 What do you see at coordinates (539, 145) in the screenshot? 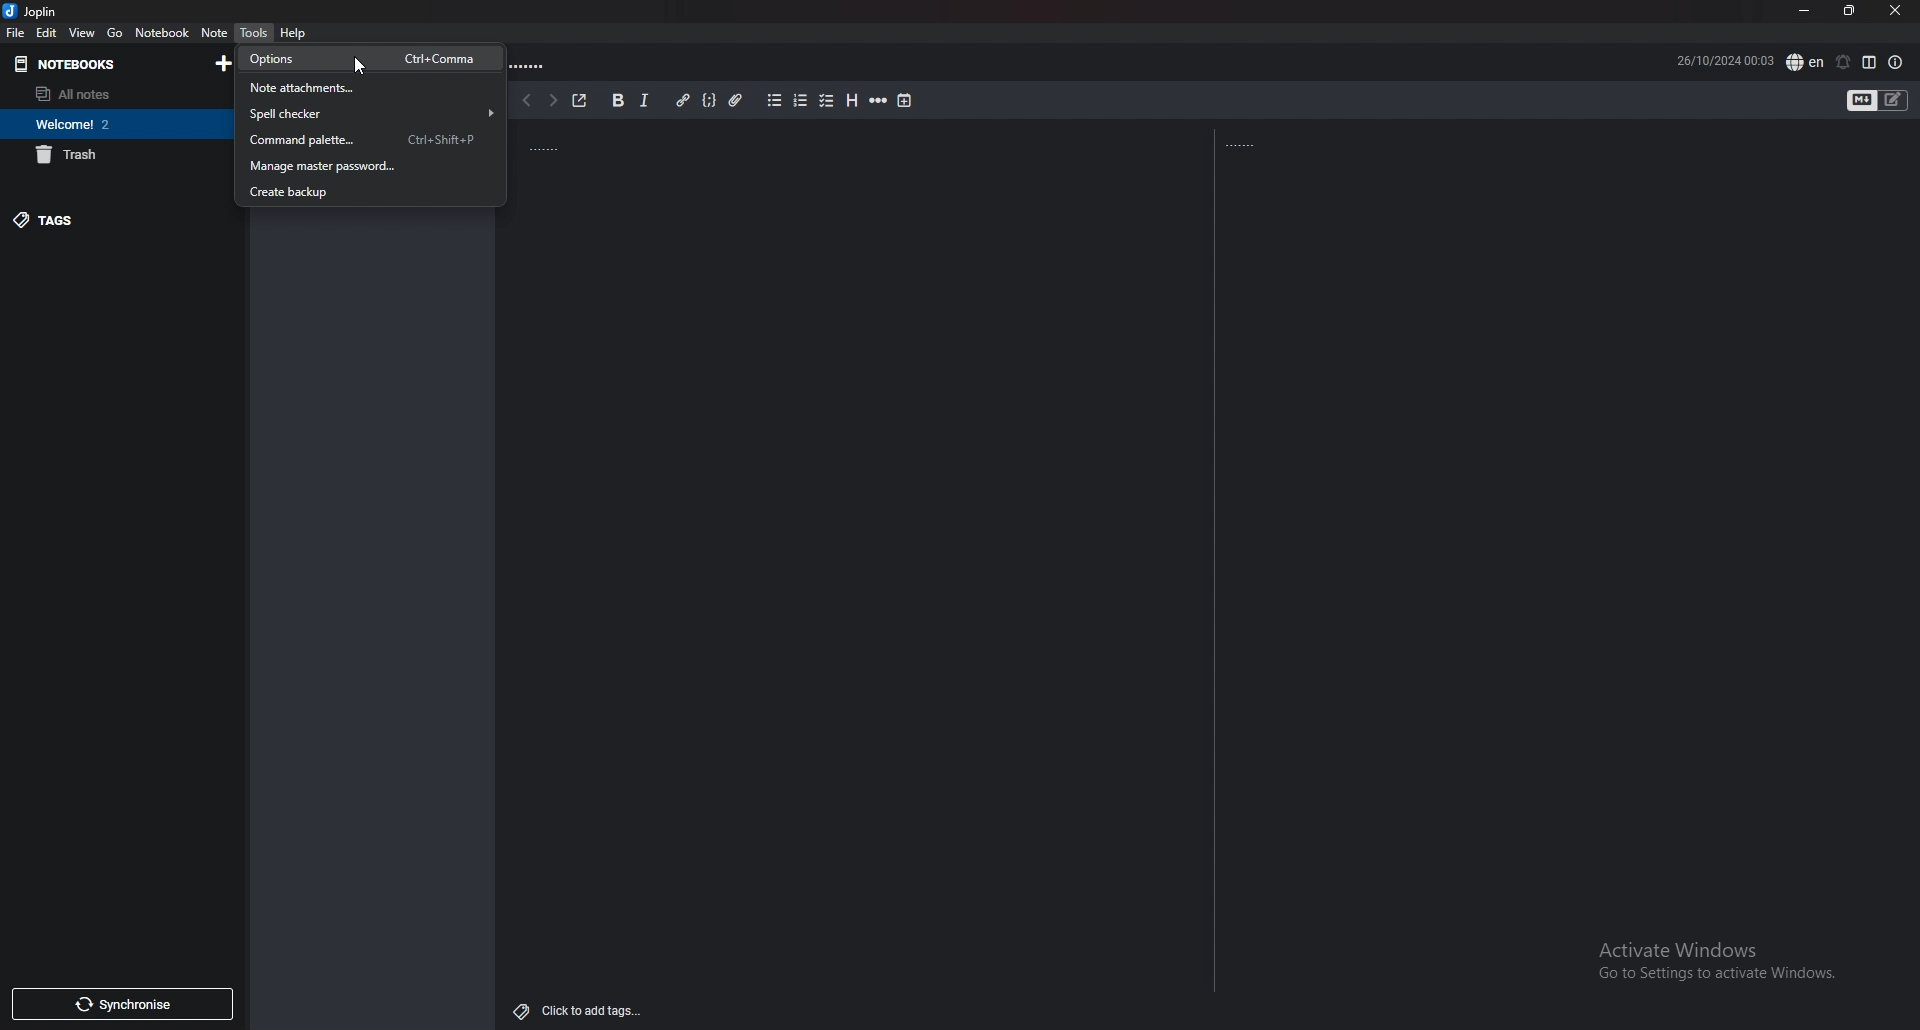
I see `notes title` at bounding box center [539, 145].